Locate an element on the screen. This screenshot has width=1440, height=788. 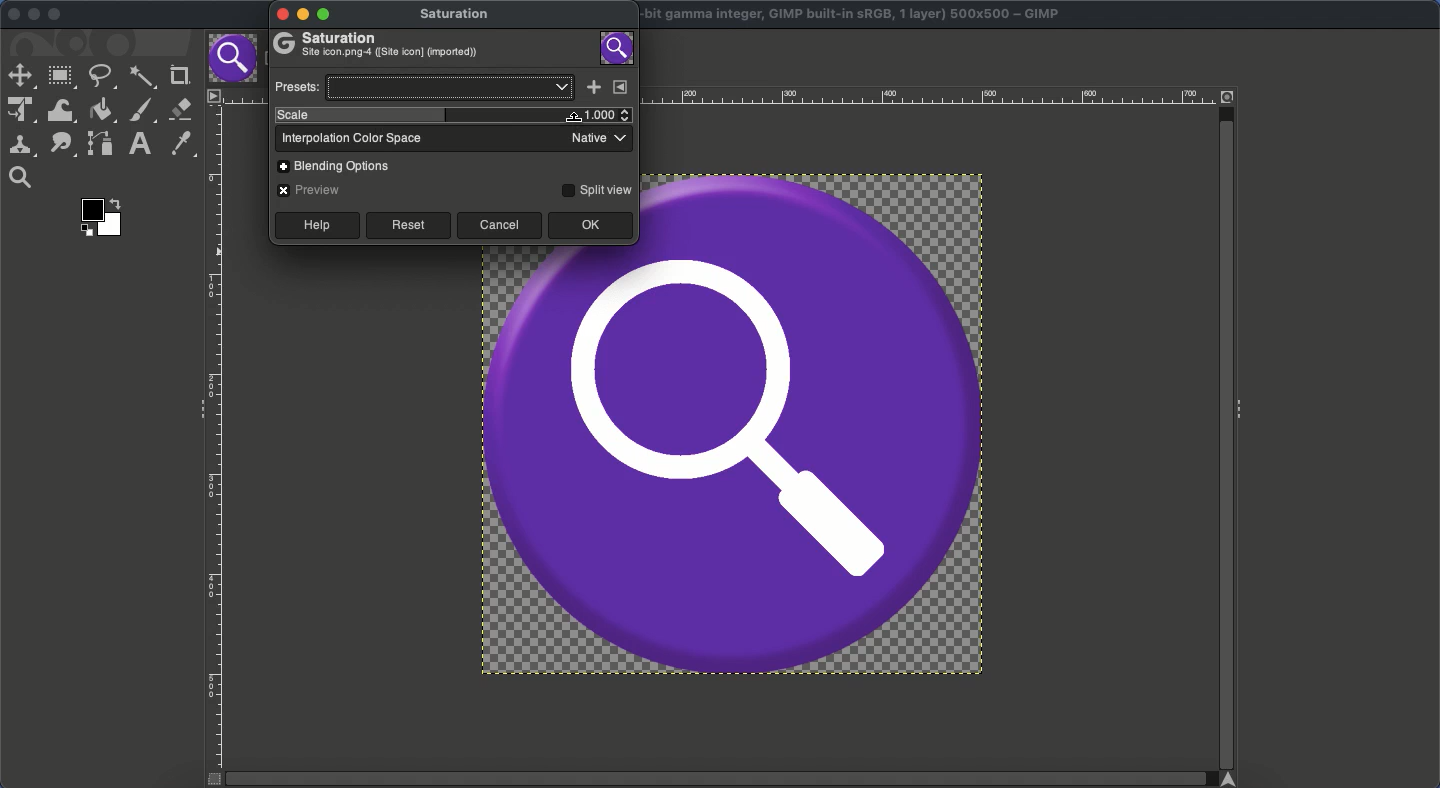
Crop is located at coordinates (179, 73).